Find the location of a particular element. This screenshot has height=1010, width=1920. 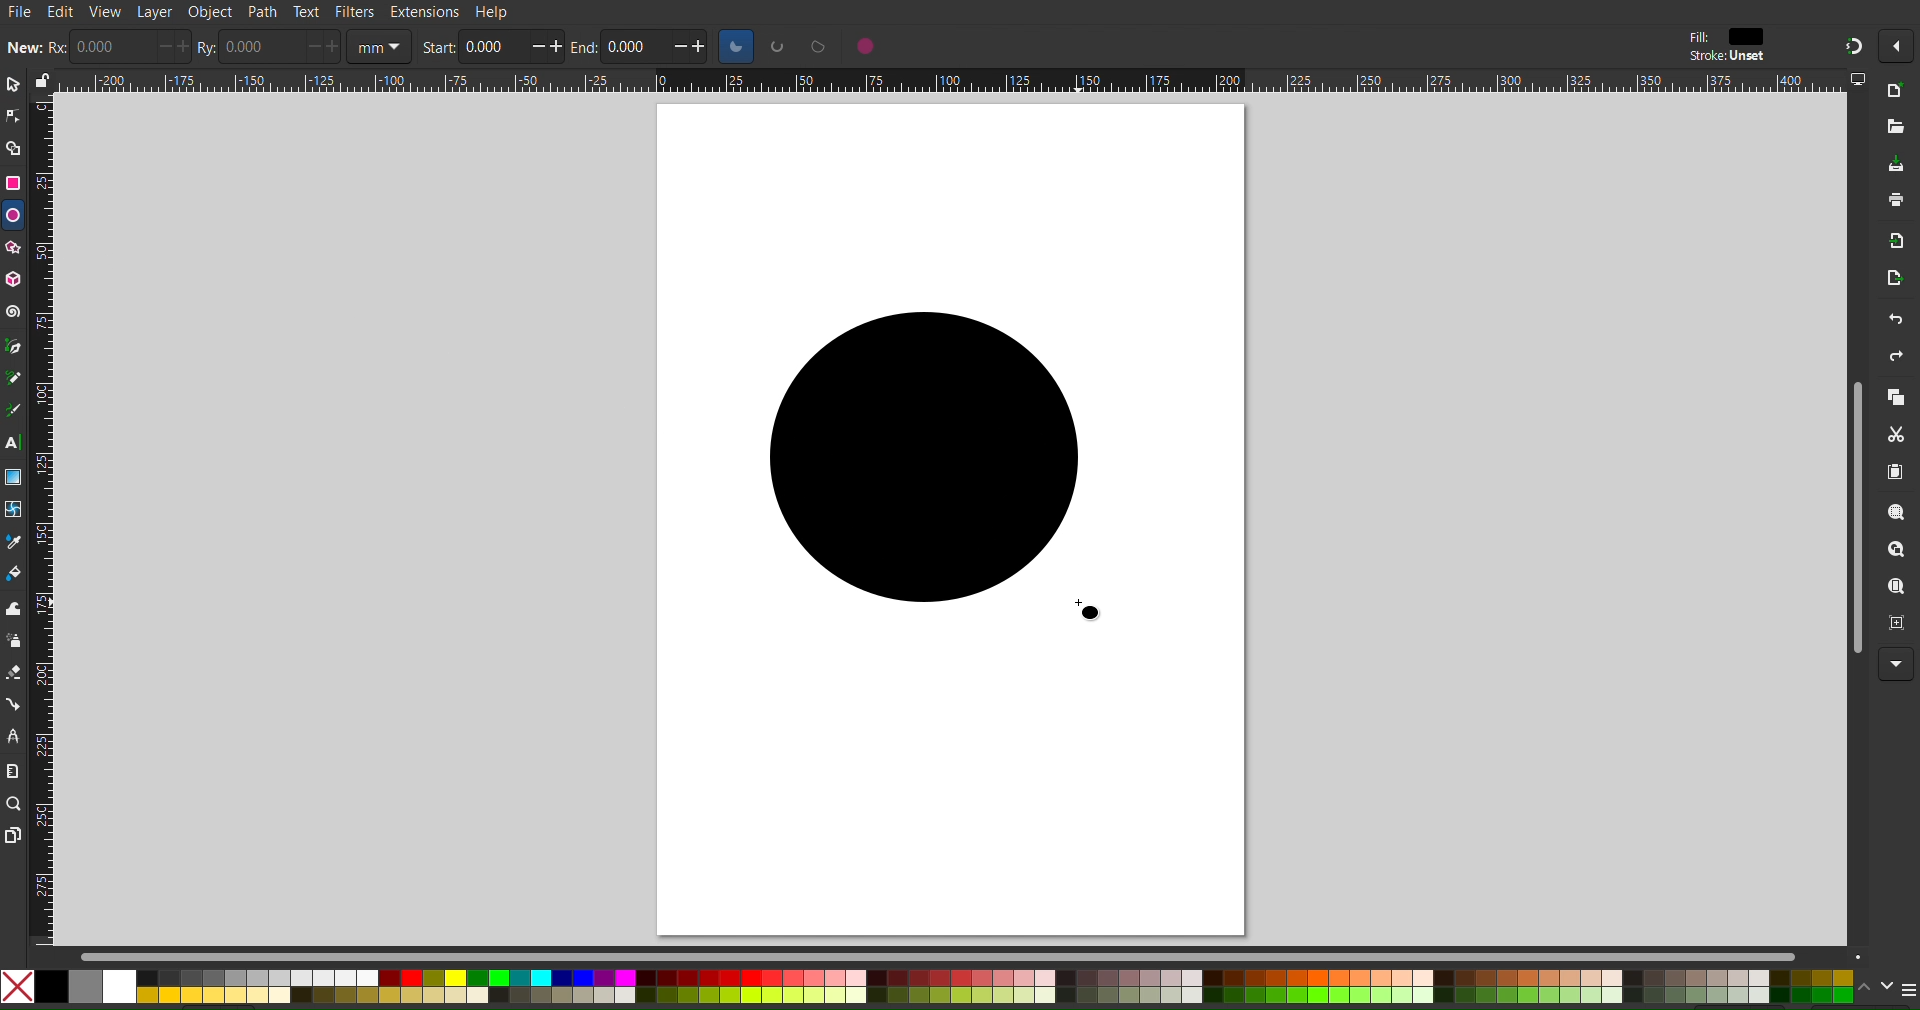

Pencil Tool is located at coordinates (13, 378).